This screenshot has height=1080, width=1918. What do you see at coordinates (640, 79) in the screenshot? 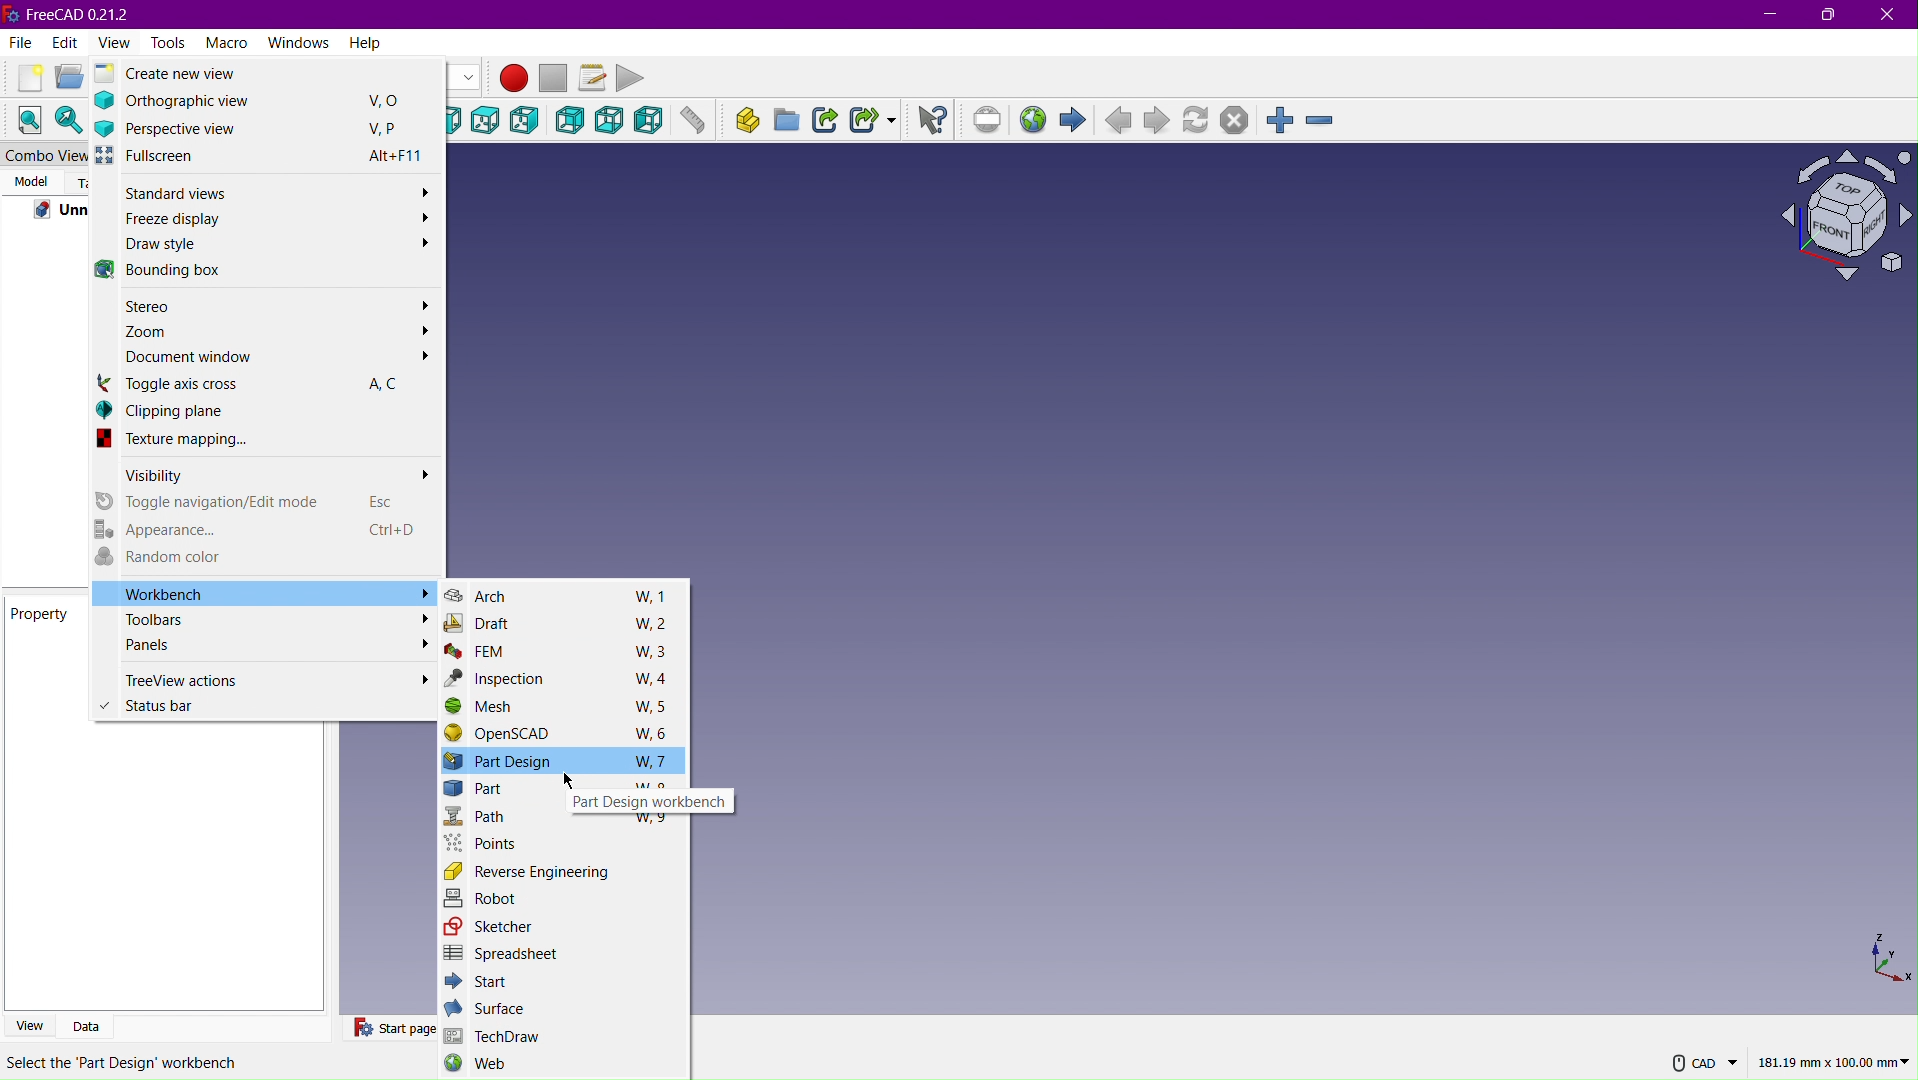
I see `Play Macro` at bounding box center [640, 79].